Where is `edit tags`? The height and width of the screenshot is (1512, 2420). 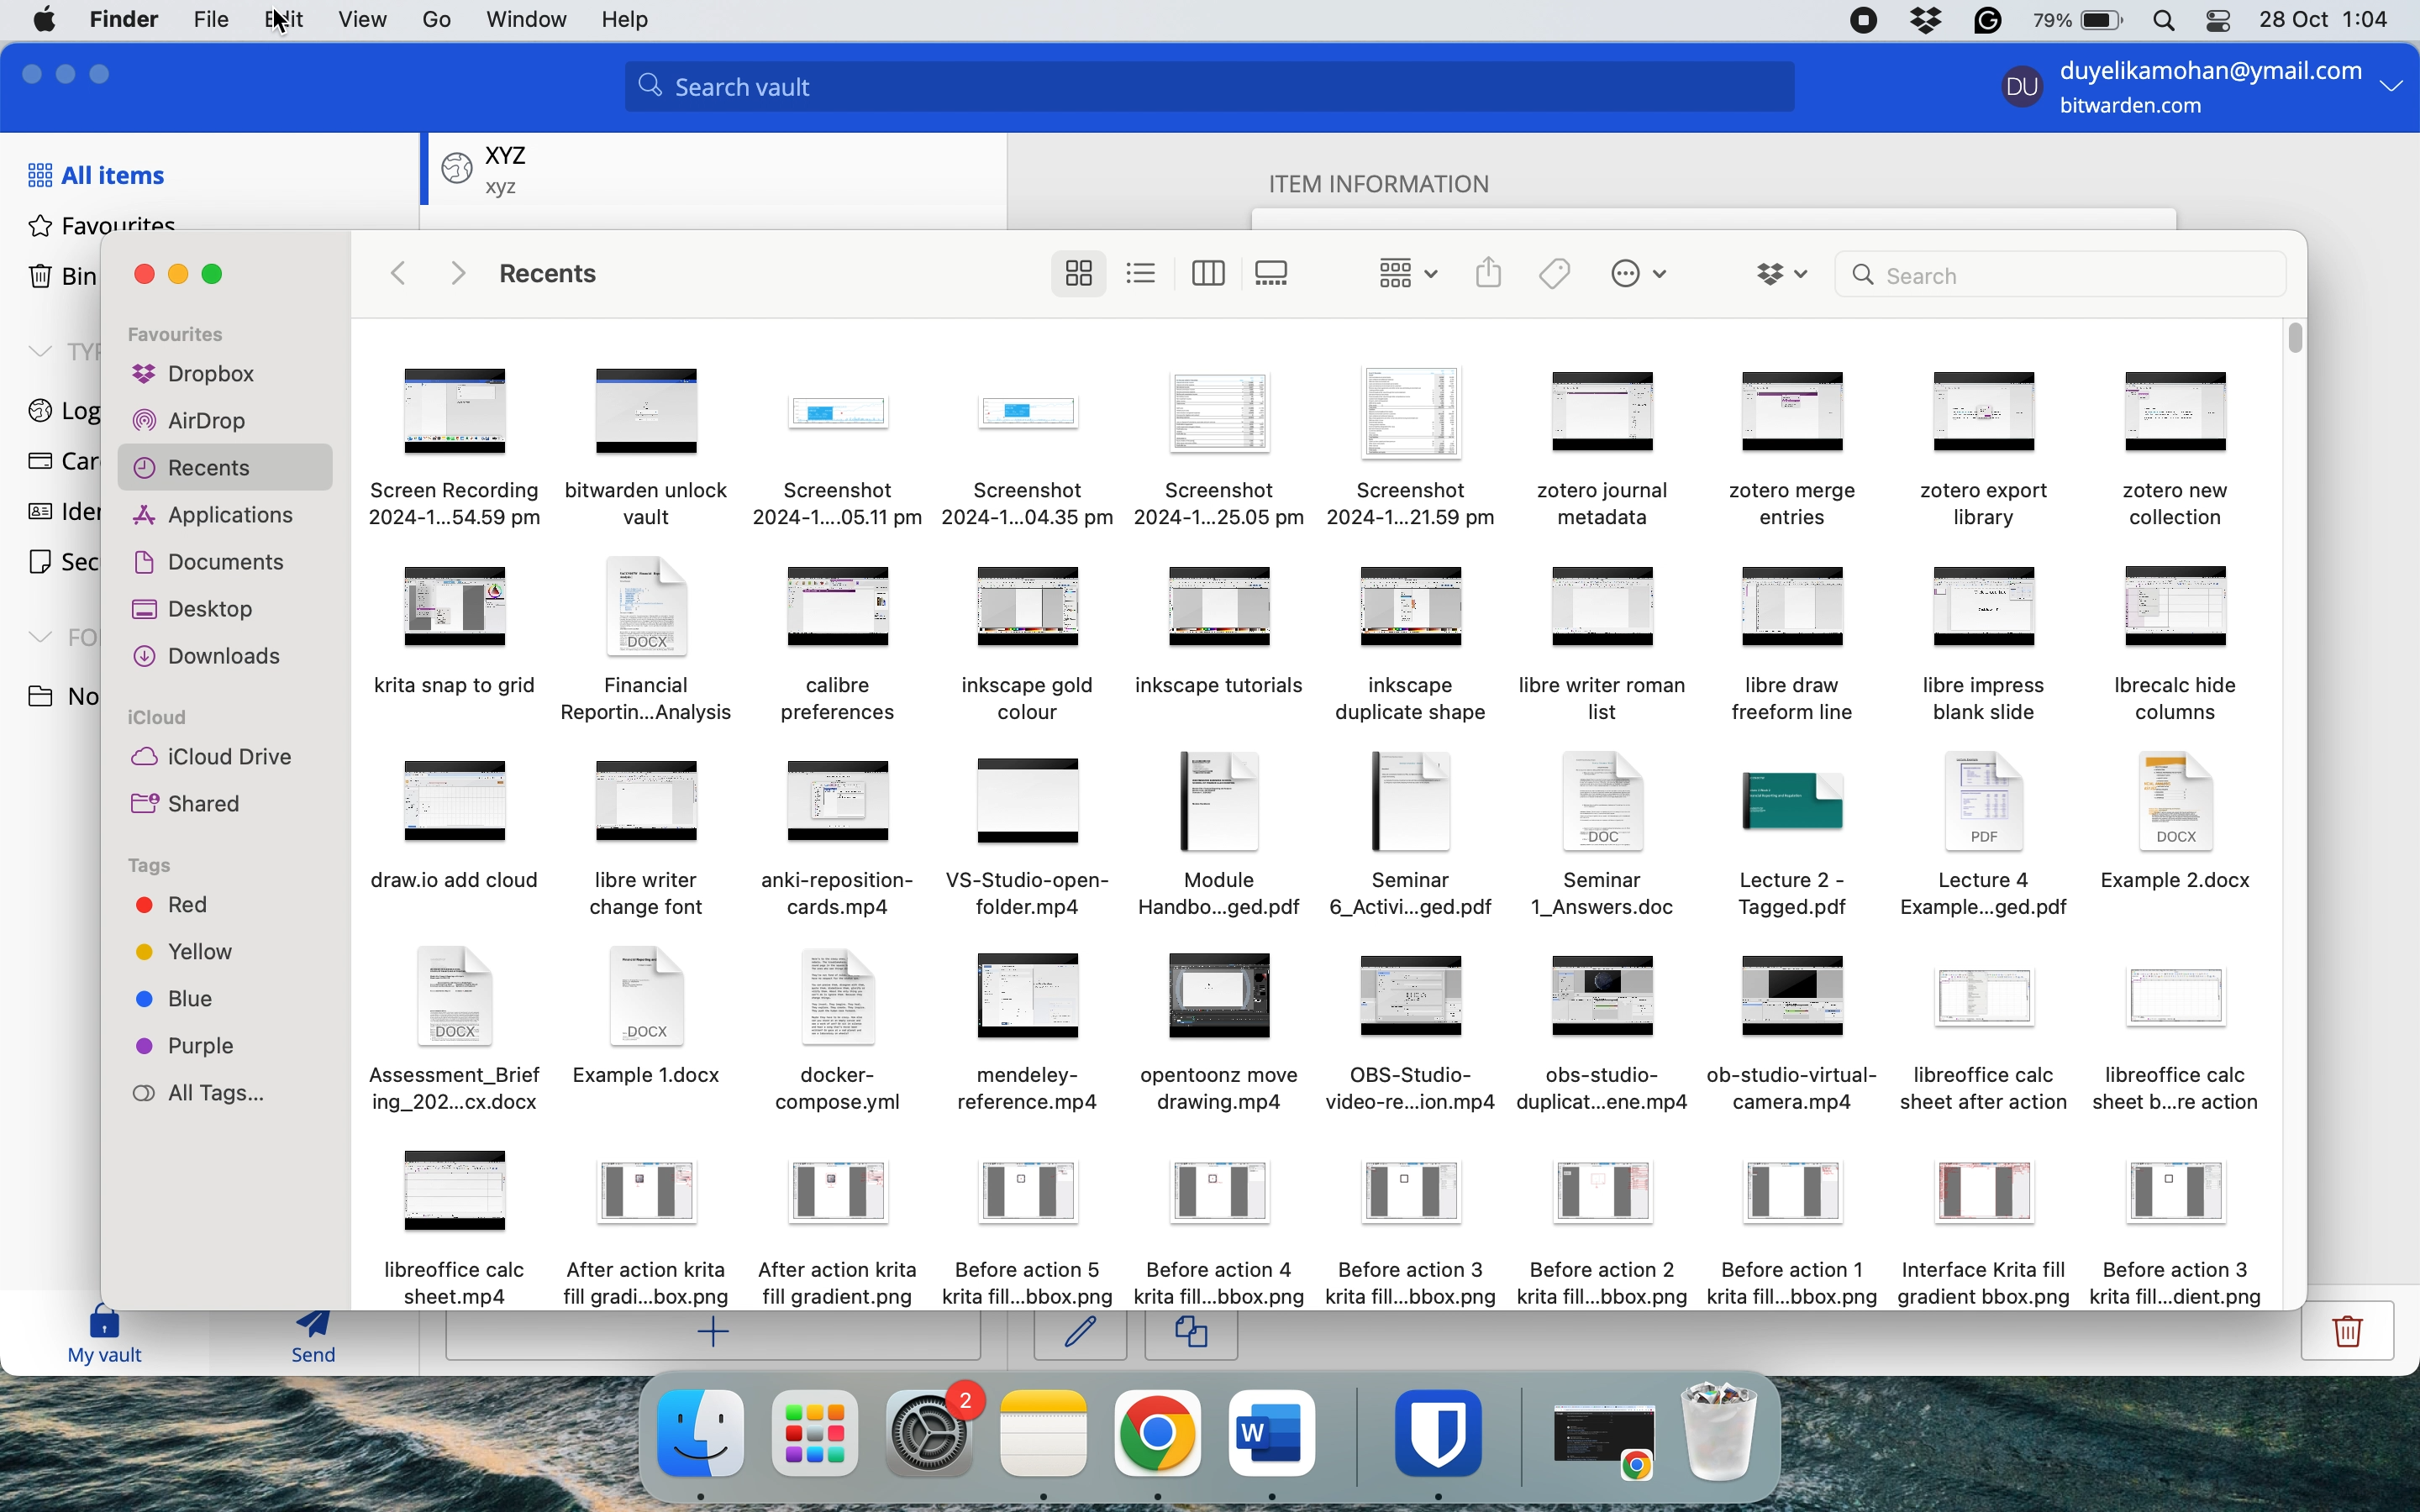
edit tags is located at coordinates (1556, 273).